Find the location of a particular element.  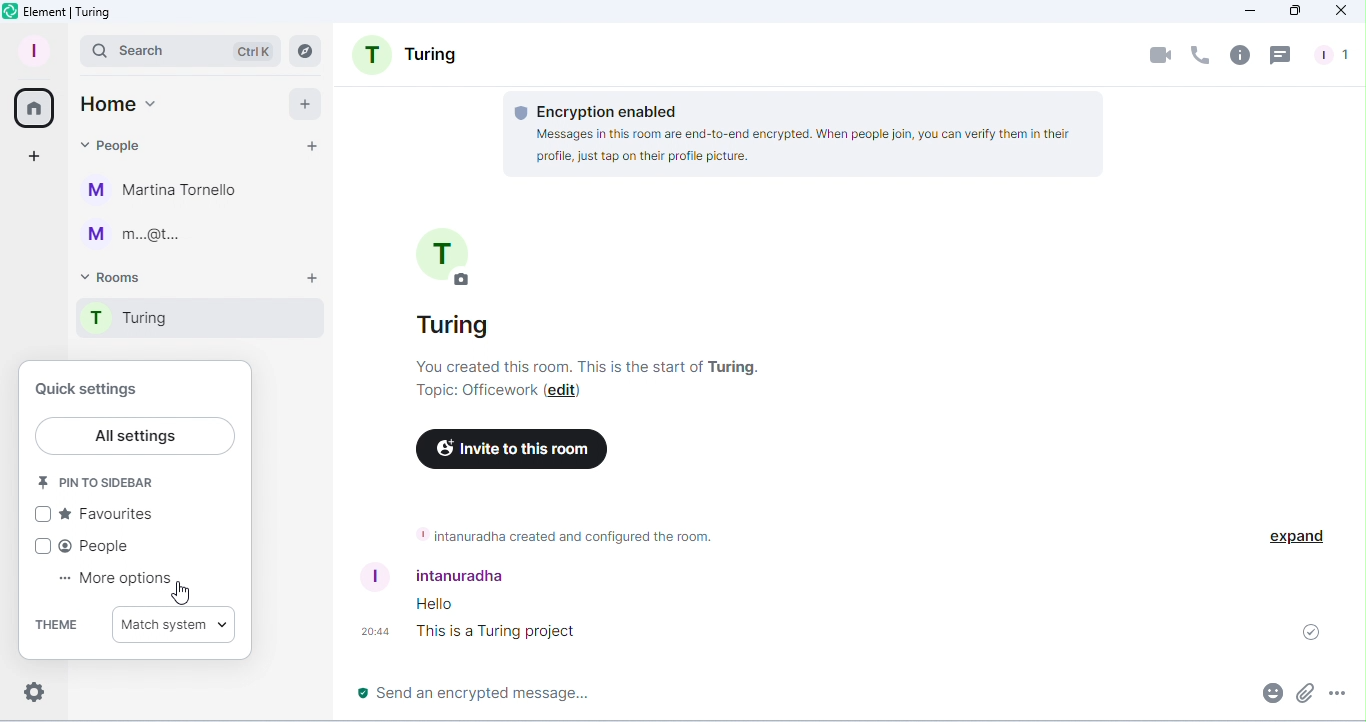

Message sent is located at coordinates (1319, 629).